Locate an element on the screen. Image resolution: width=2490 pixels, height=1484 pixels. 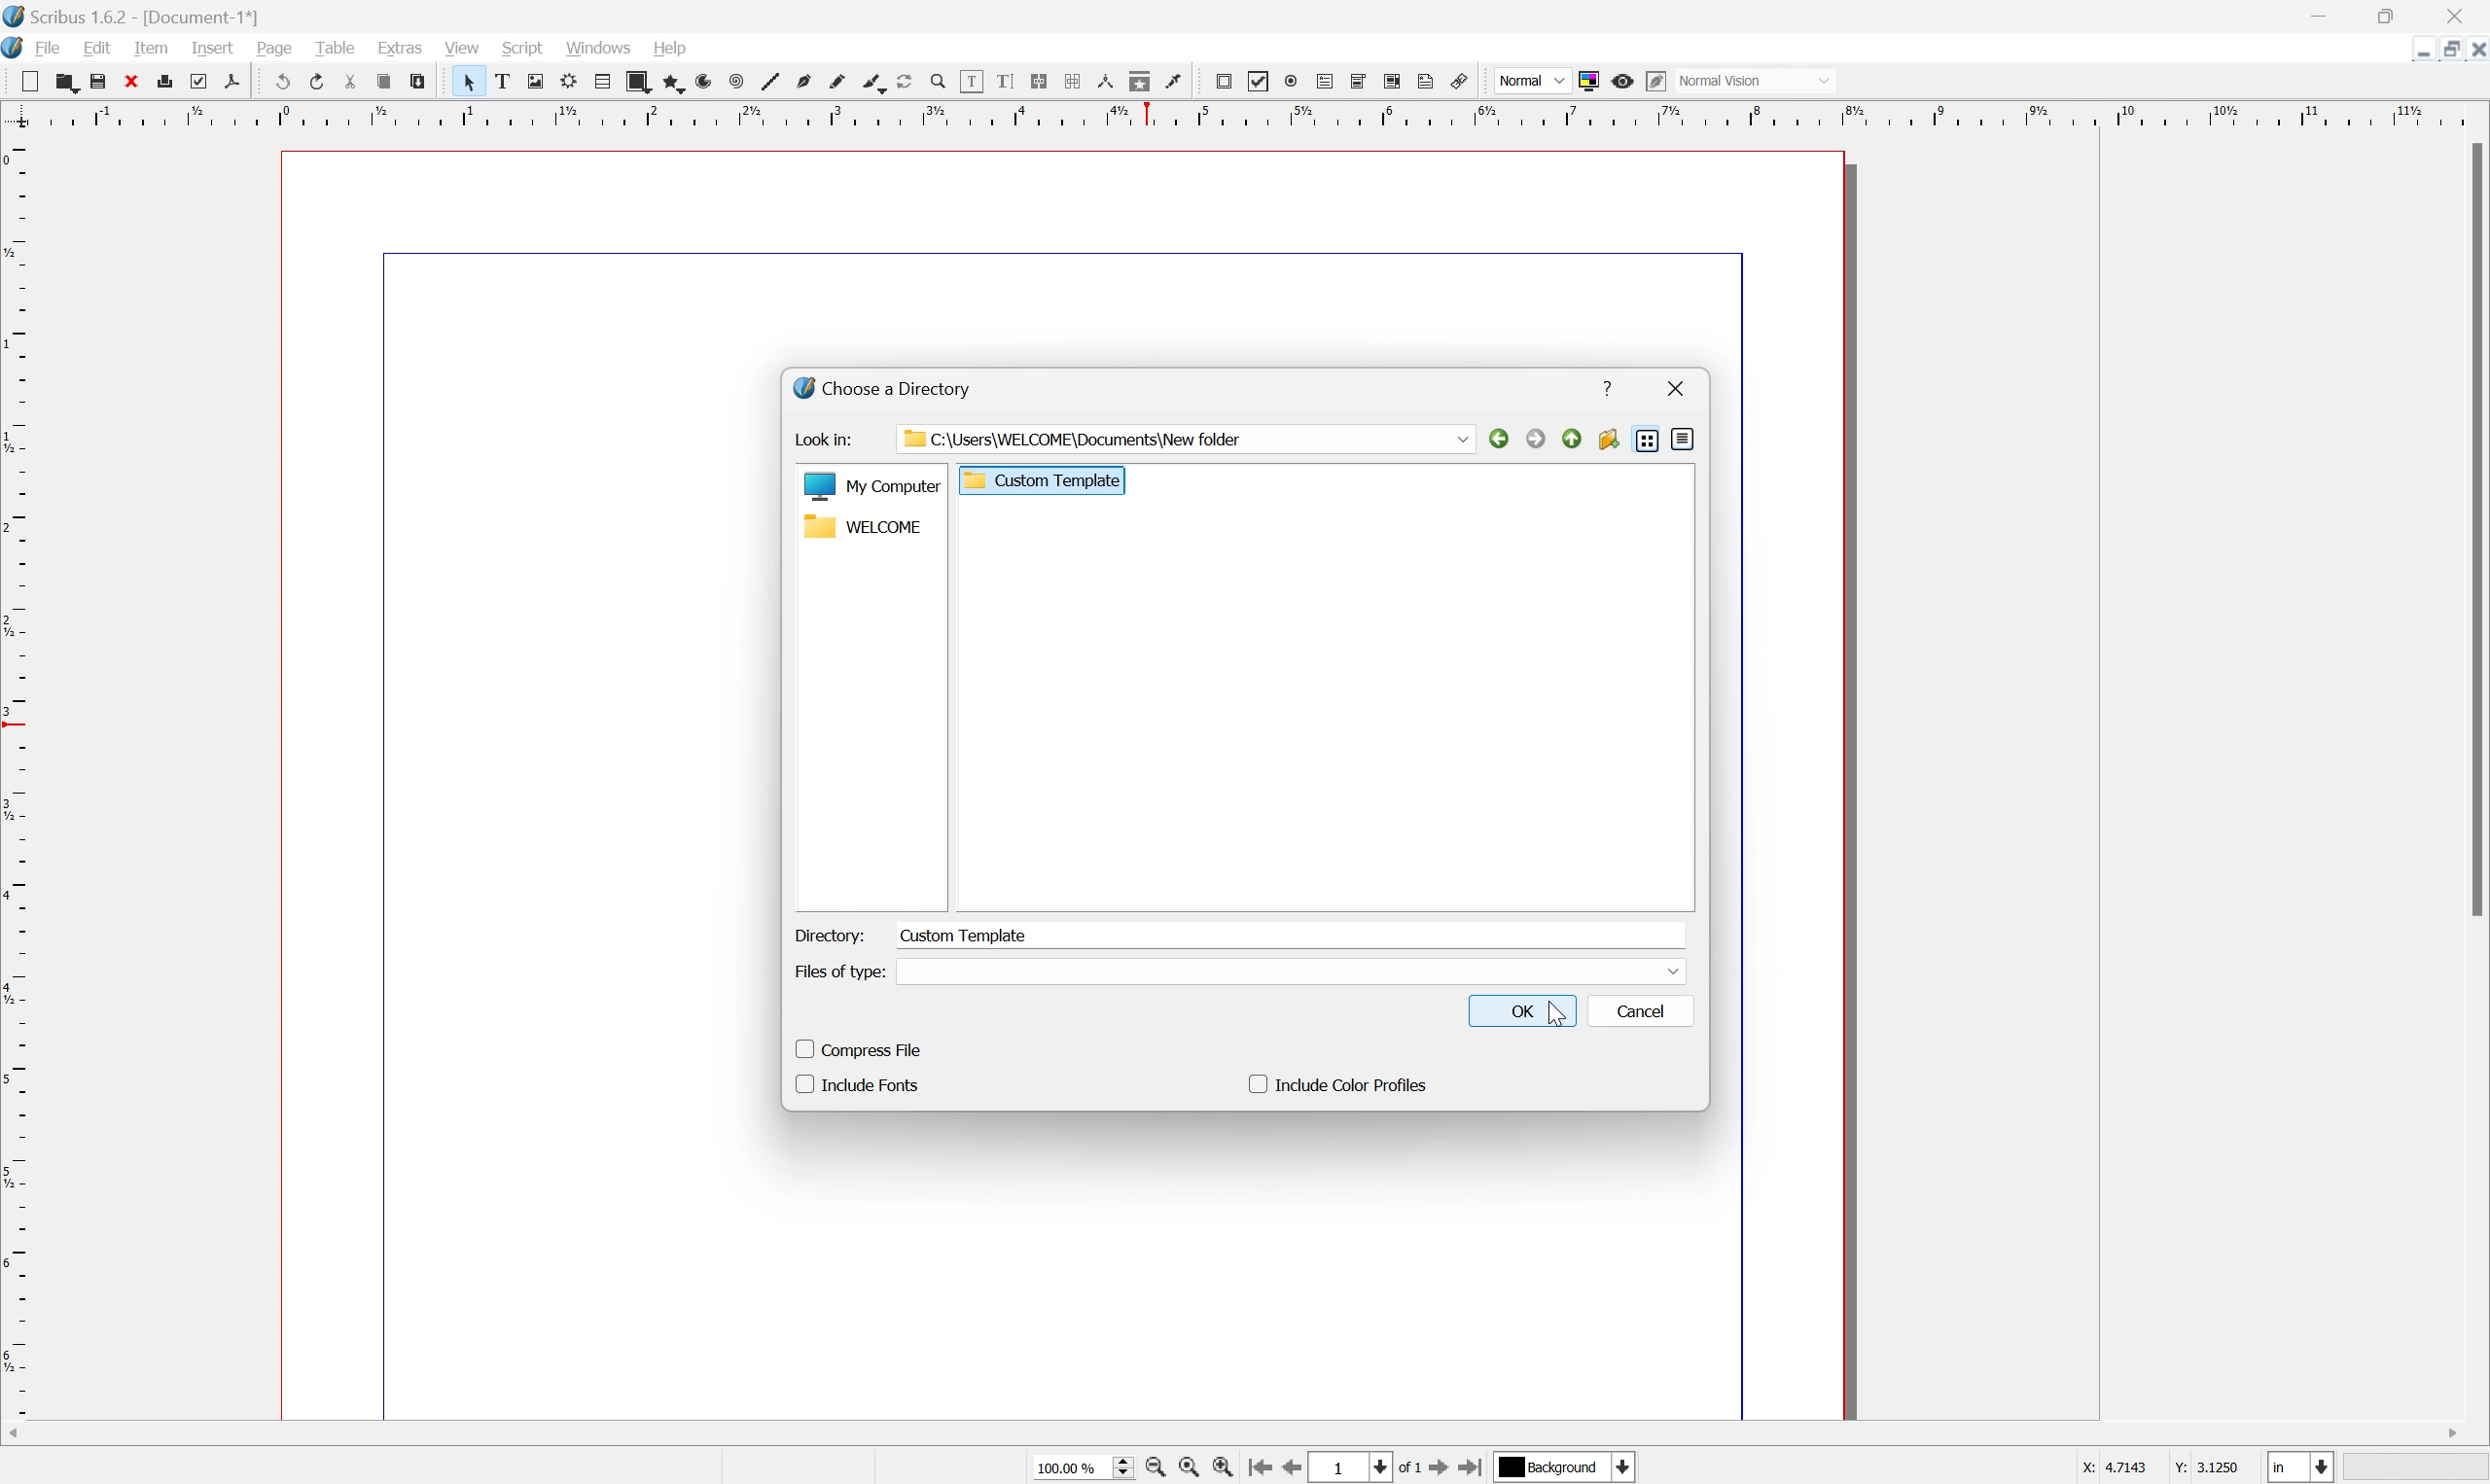
include color profiles is located at coordinates (1337, 1084).